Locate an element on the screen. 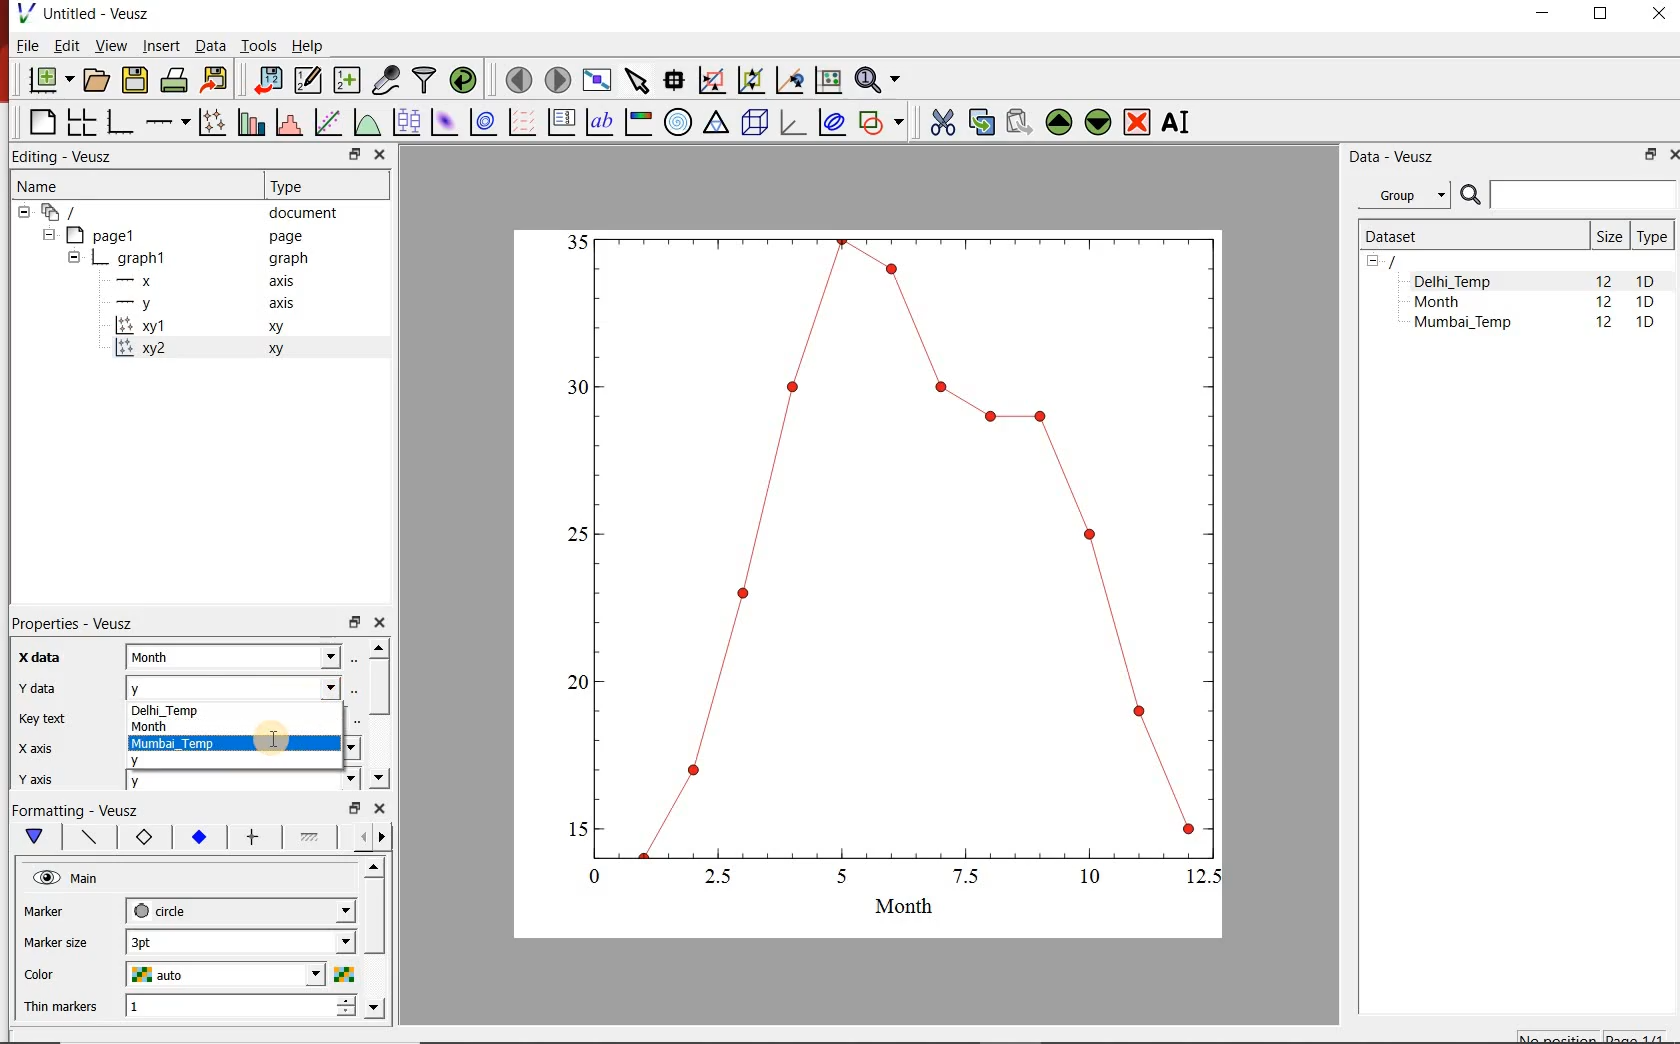  open a document is located at coordinates (95, 81).